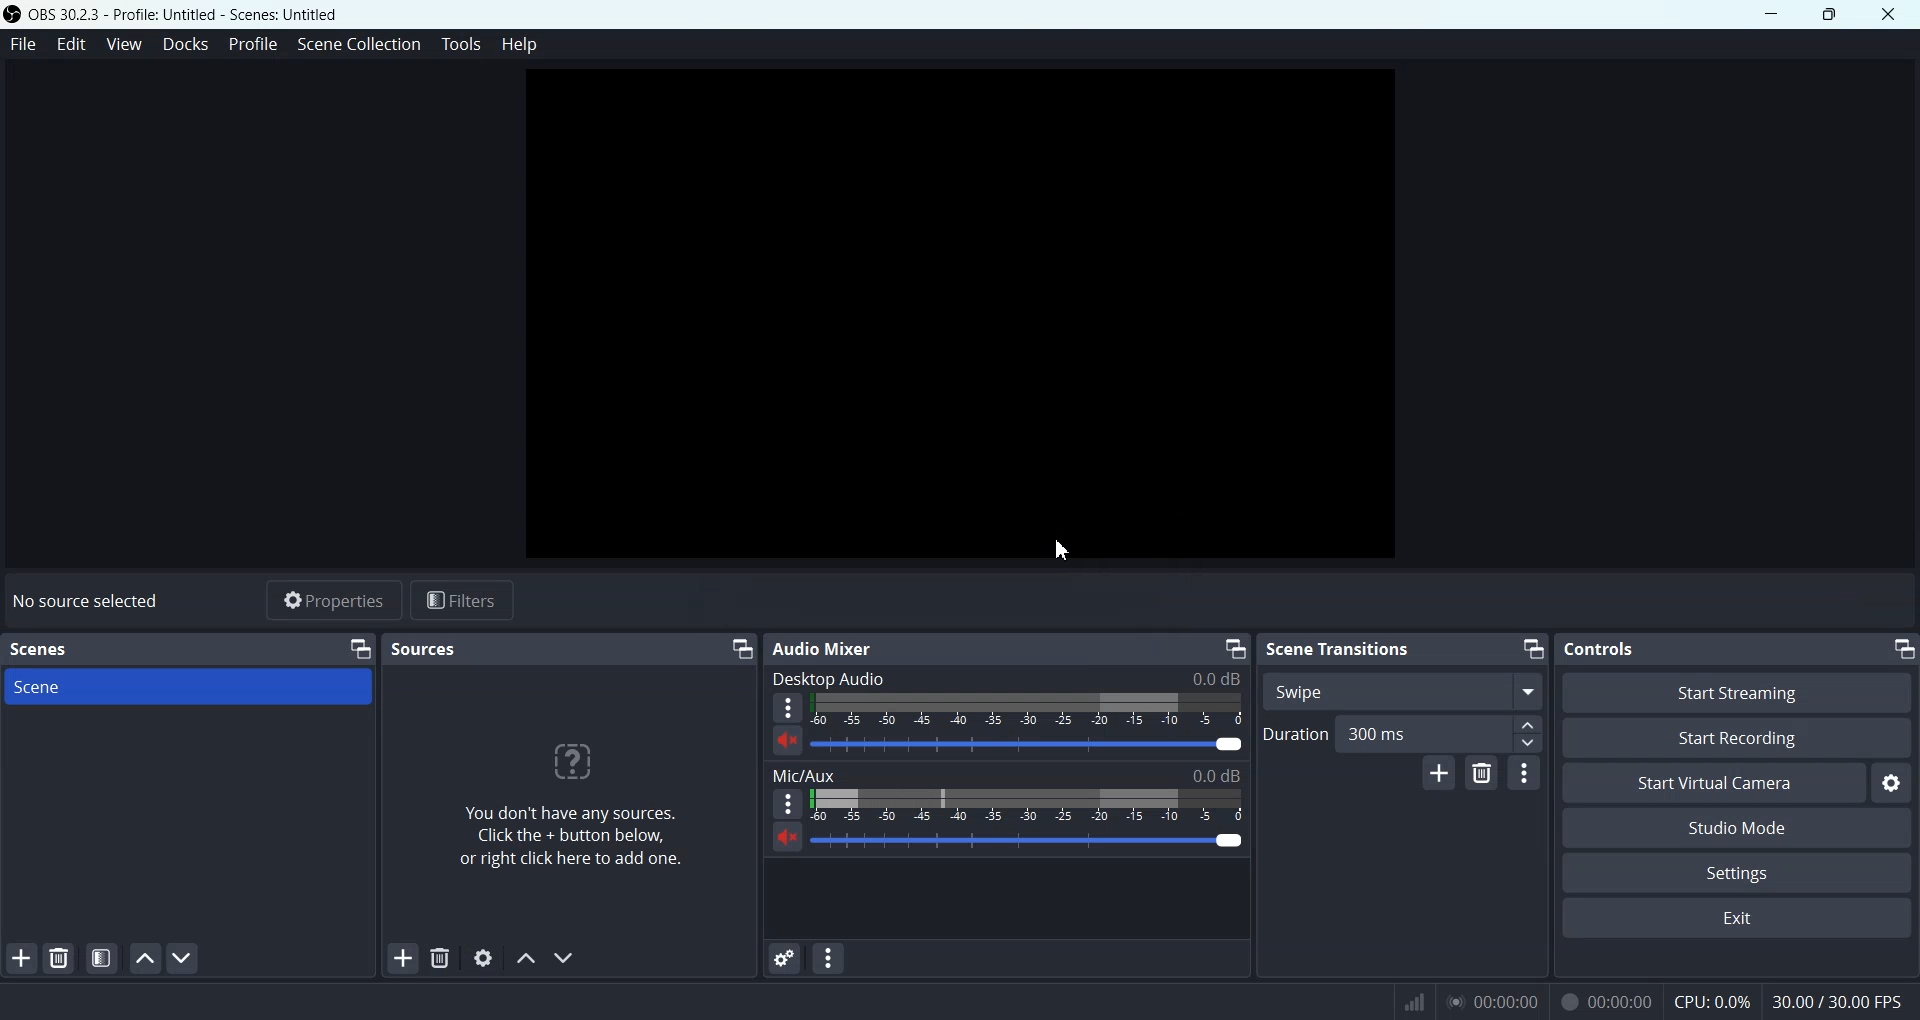  Describe the element at coordinates (122, 44) in the screenshot. I see `View` at that location.